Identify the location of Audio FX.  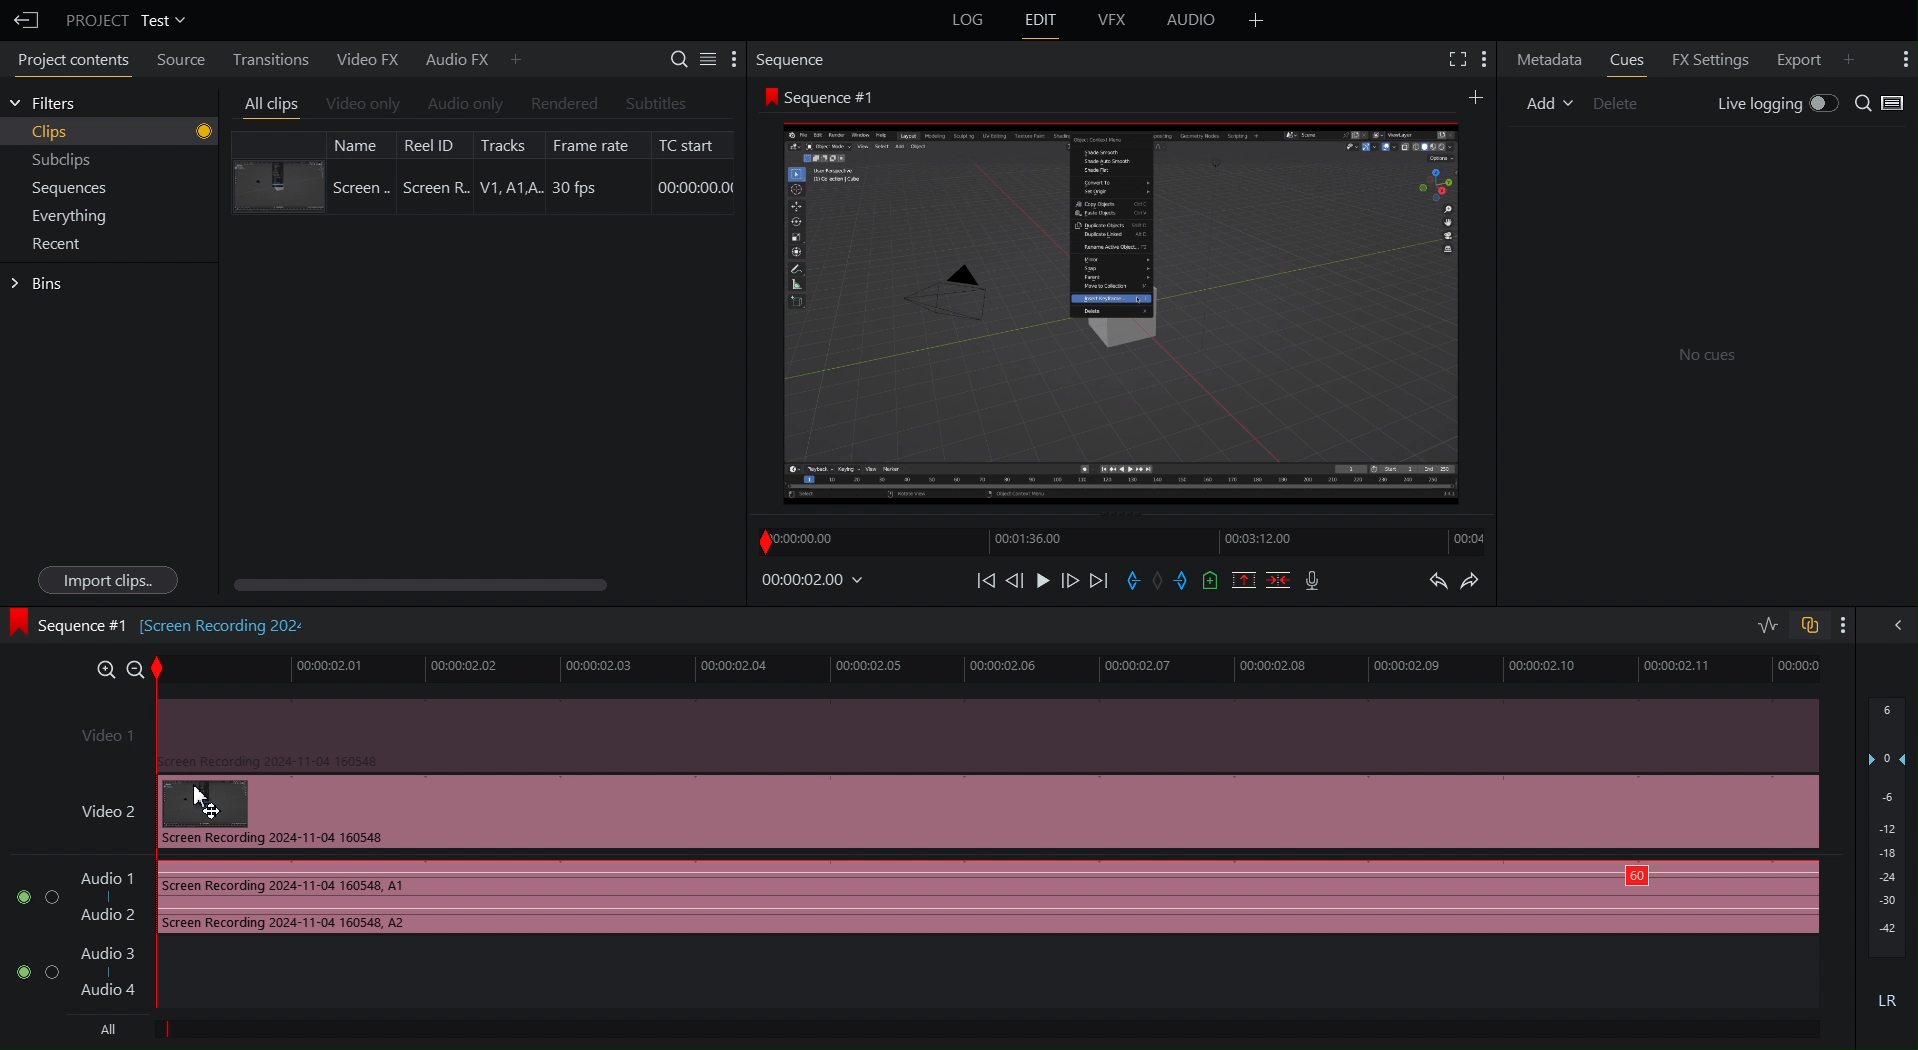
(468, 58).